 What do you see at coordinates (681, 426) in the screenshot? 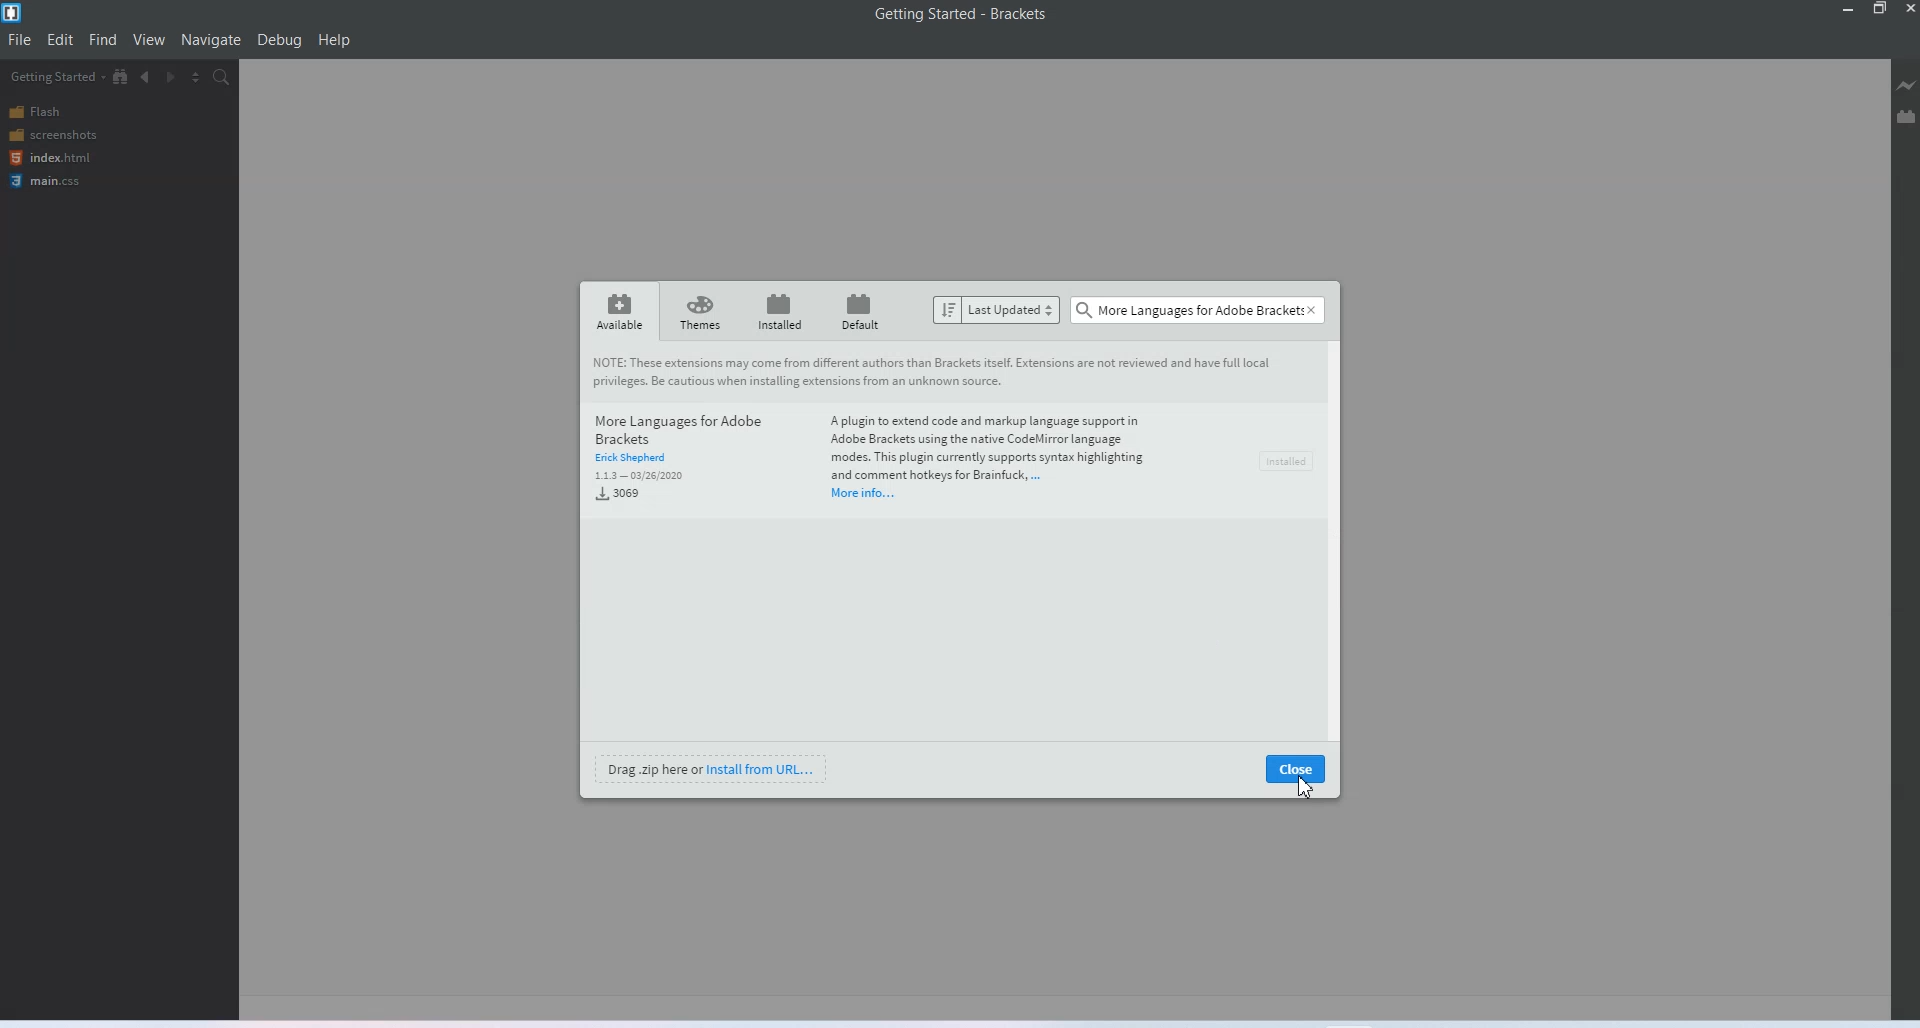
I see `And more language for adobe brackets` at bounding box center [681, 426].